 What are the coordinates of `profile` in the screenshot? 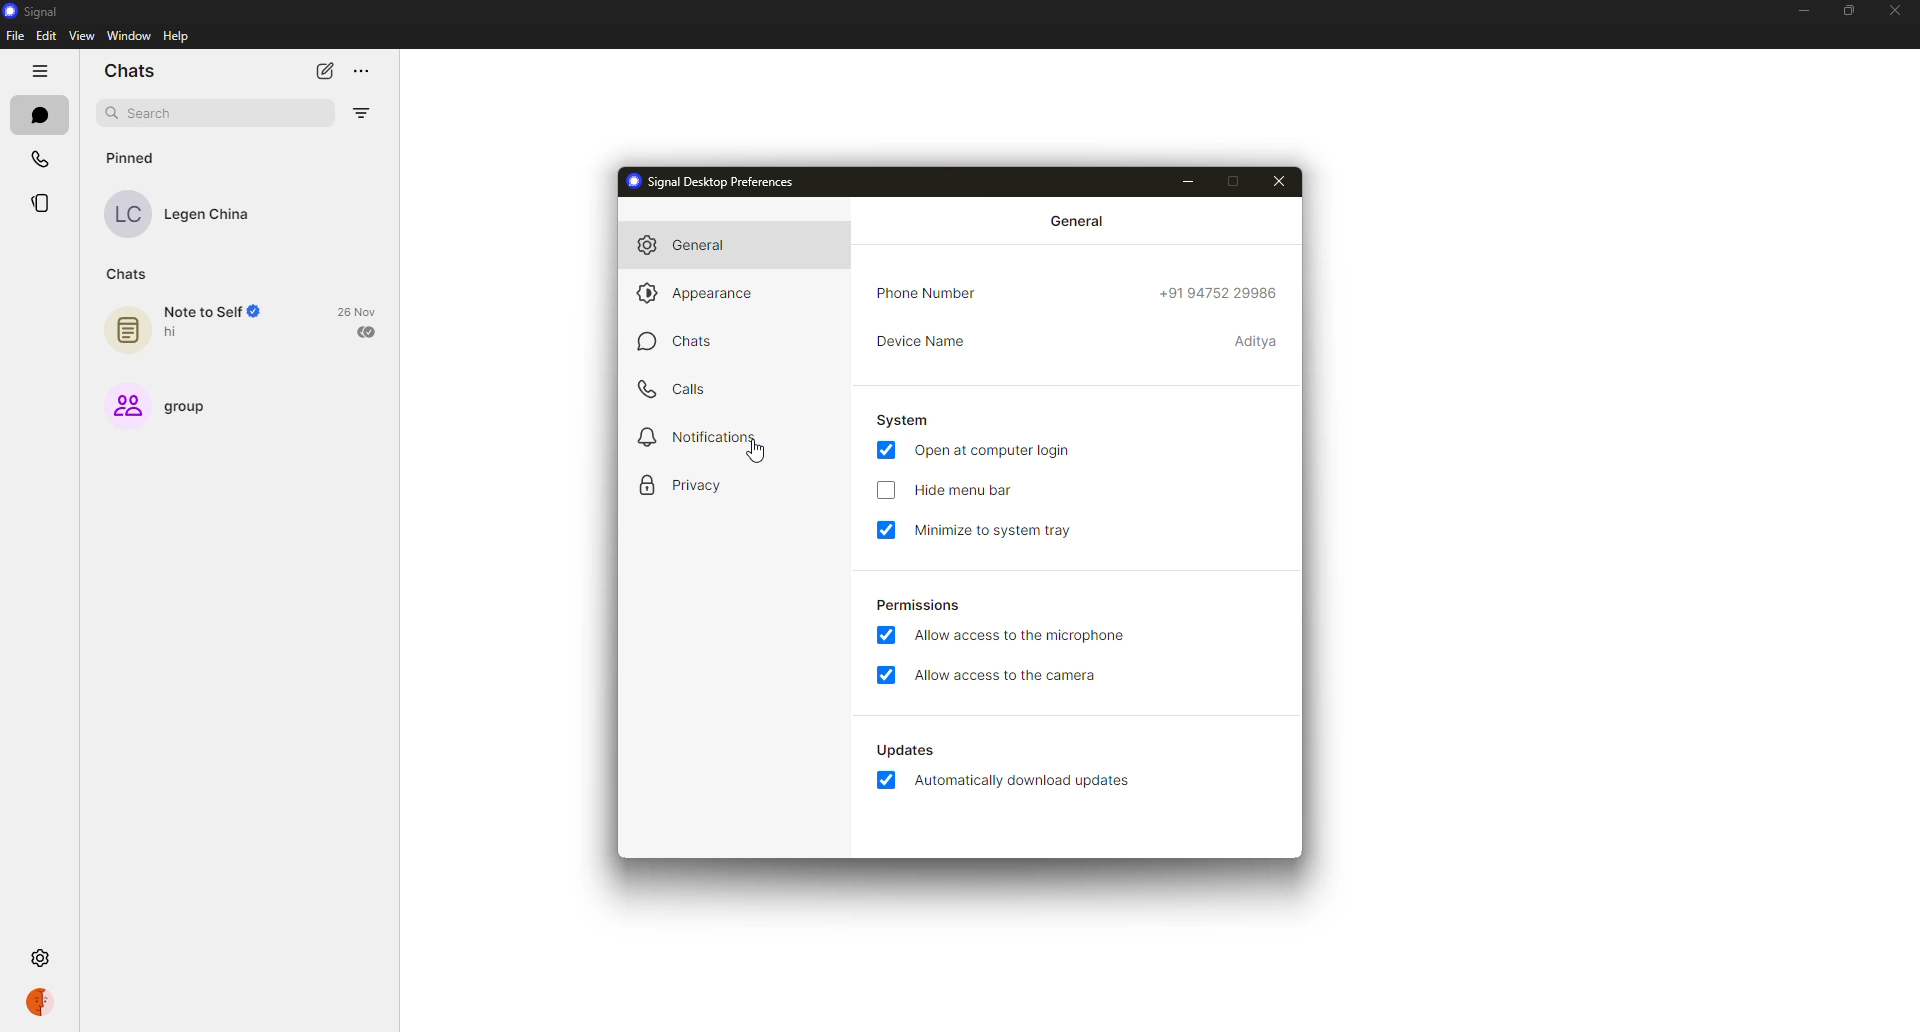 It's located at (40, 1003).